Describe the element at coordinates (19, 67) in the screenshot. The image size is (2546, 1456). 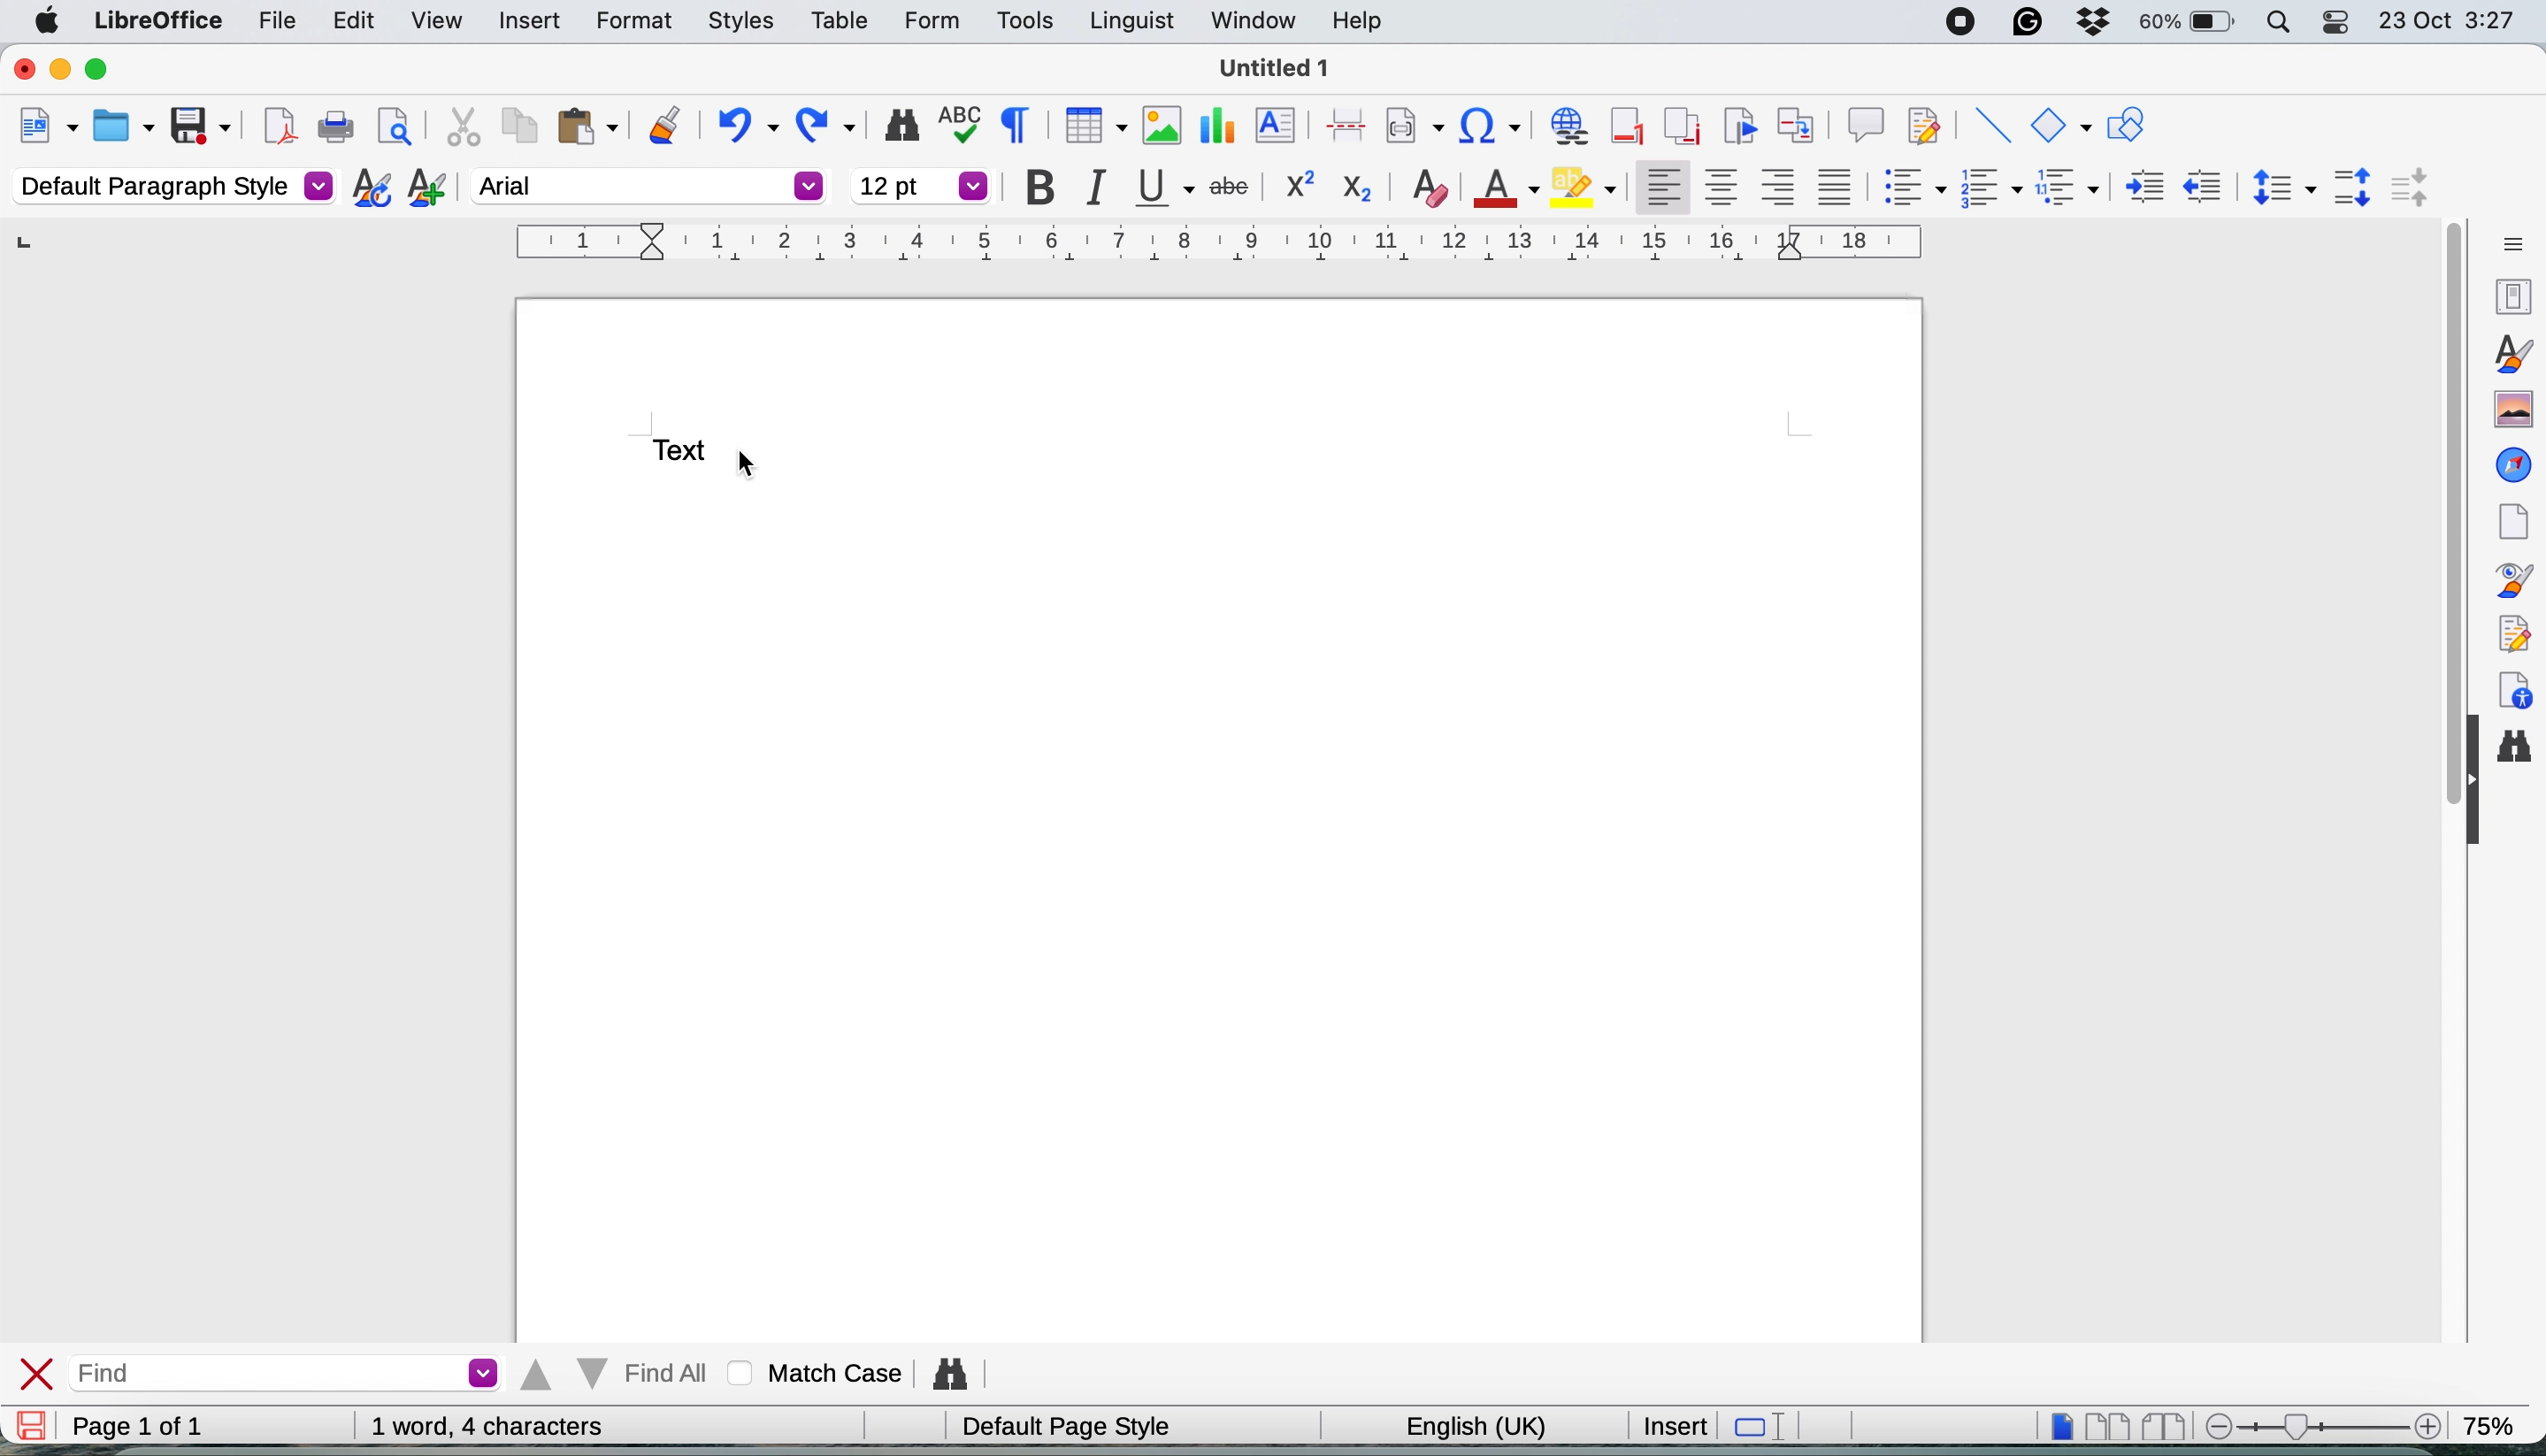
I see `close` at that location.